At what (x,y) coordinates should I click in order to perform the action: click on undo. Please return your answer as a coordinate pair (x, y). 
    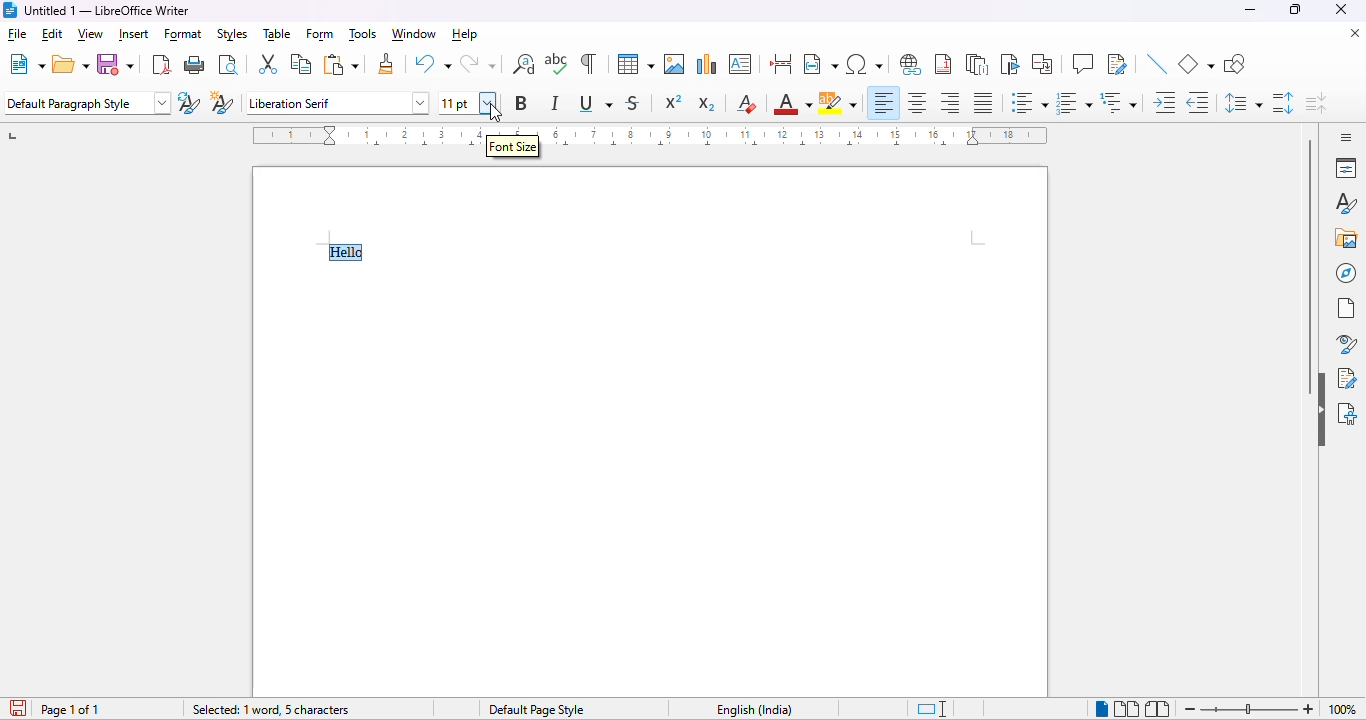
    Looking at the image, I should click on (432, 64).